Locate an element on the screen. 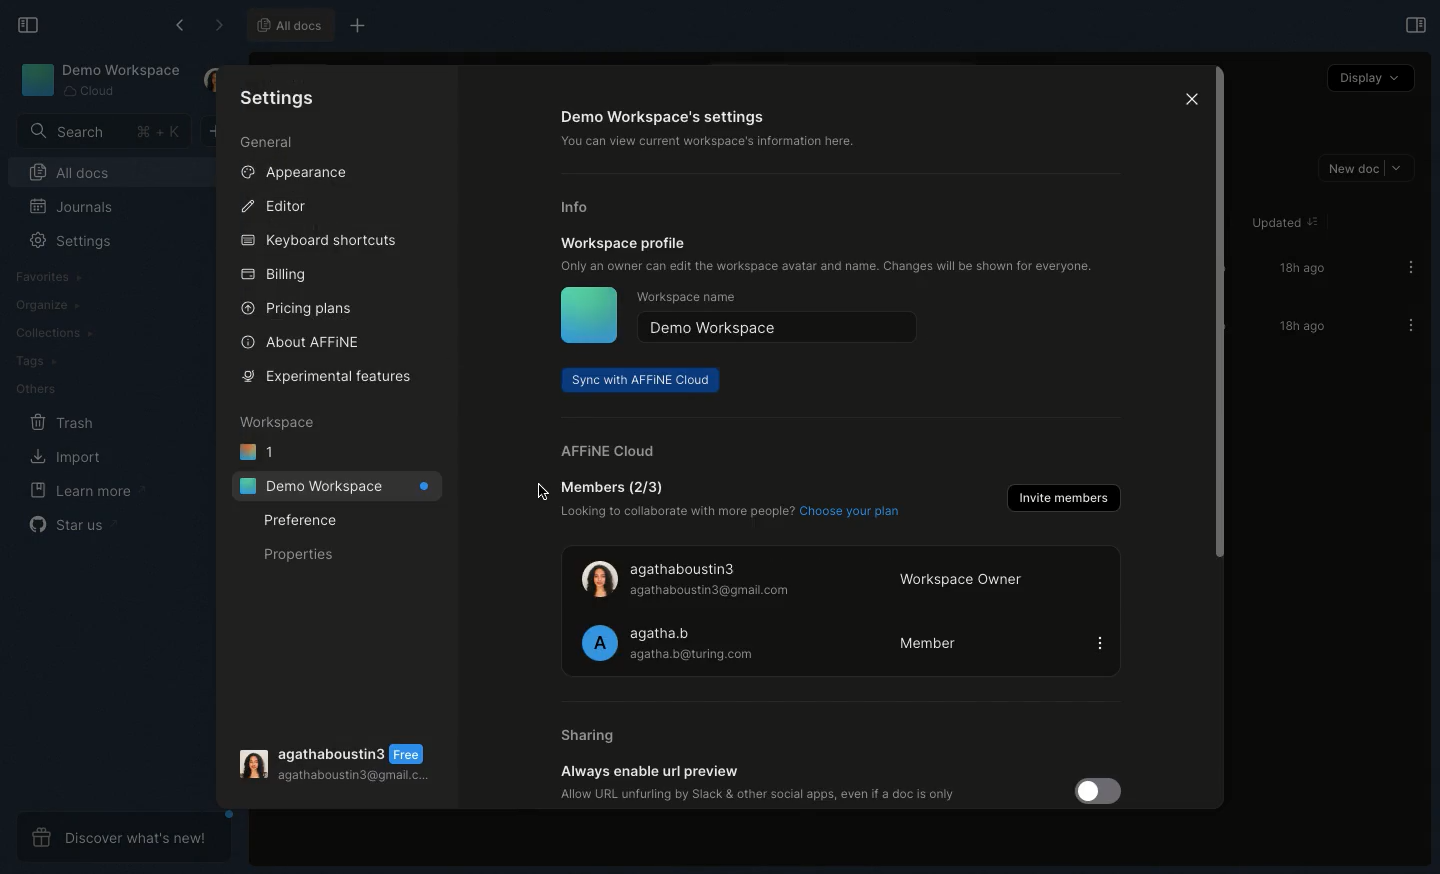  Properties is located at coordinates (302, 553).